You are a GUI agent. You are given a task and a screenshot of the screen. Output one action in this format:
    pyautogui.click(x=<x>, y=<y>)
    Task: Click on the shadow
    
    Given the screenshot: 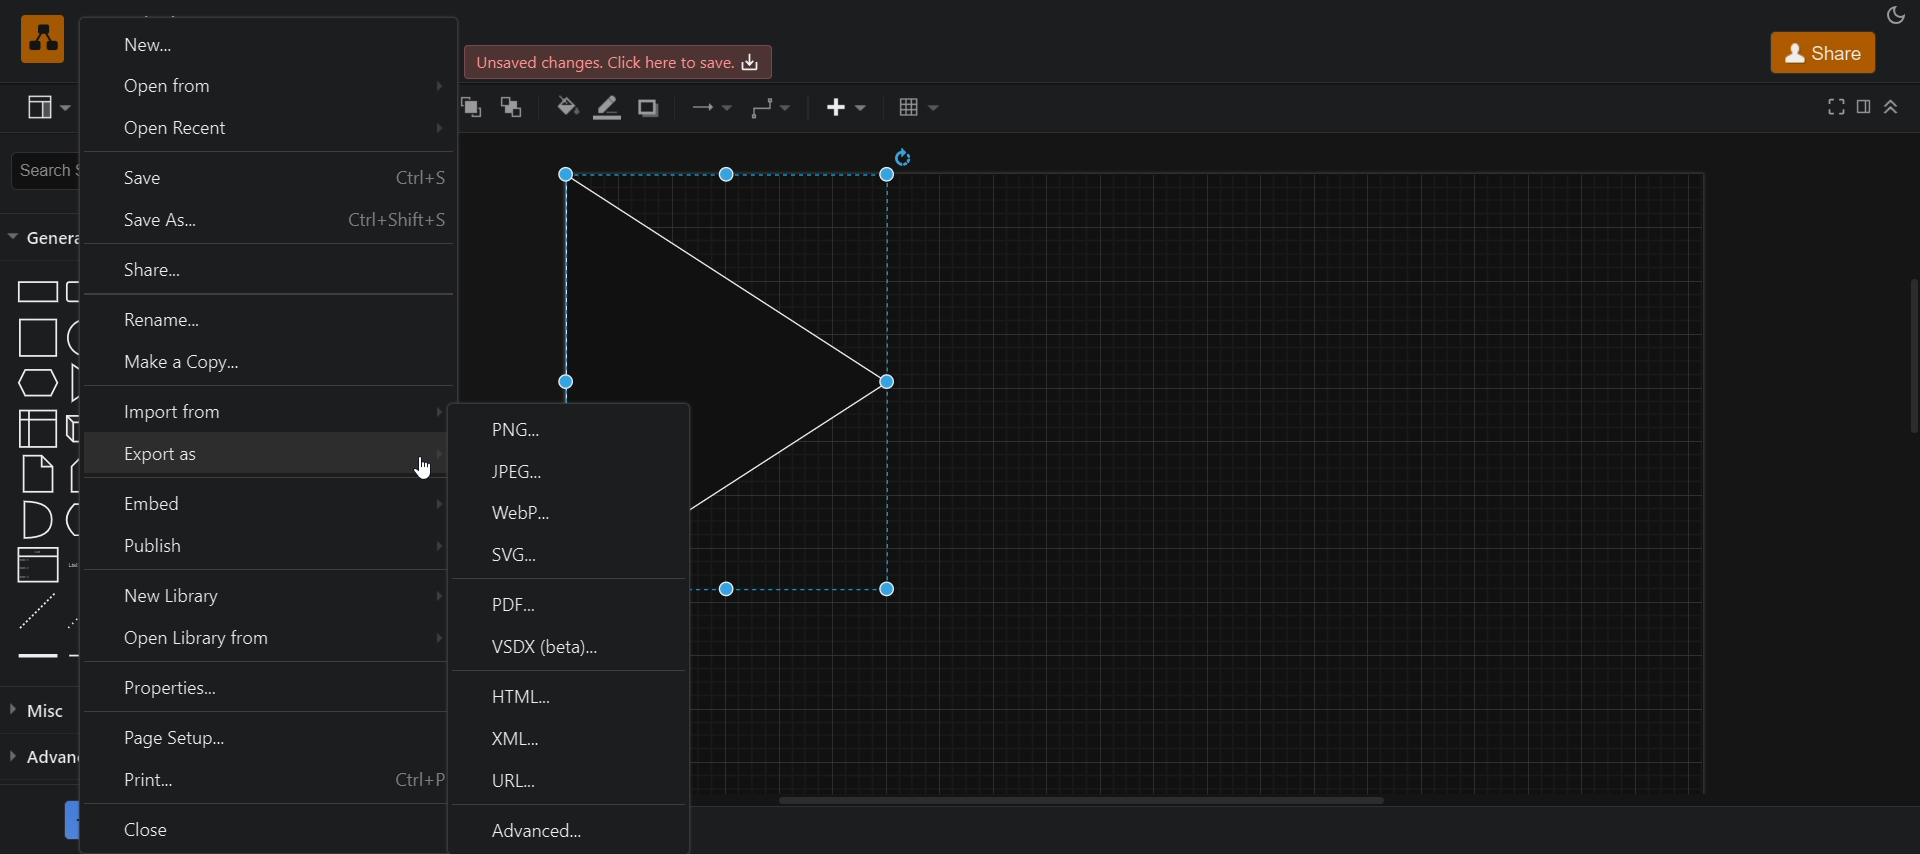 What is the action you would take?
    pyautogui.click(x=651, y=109)
    